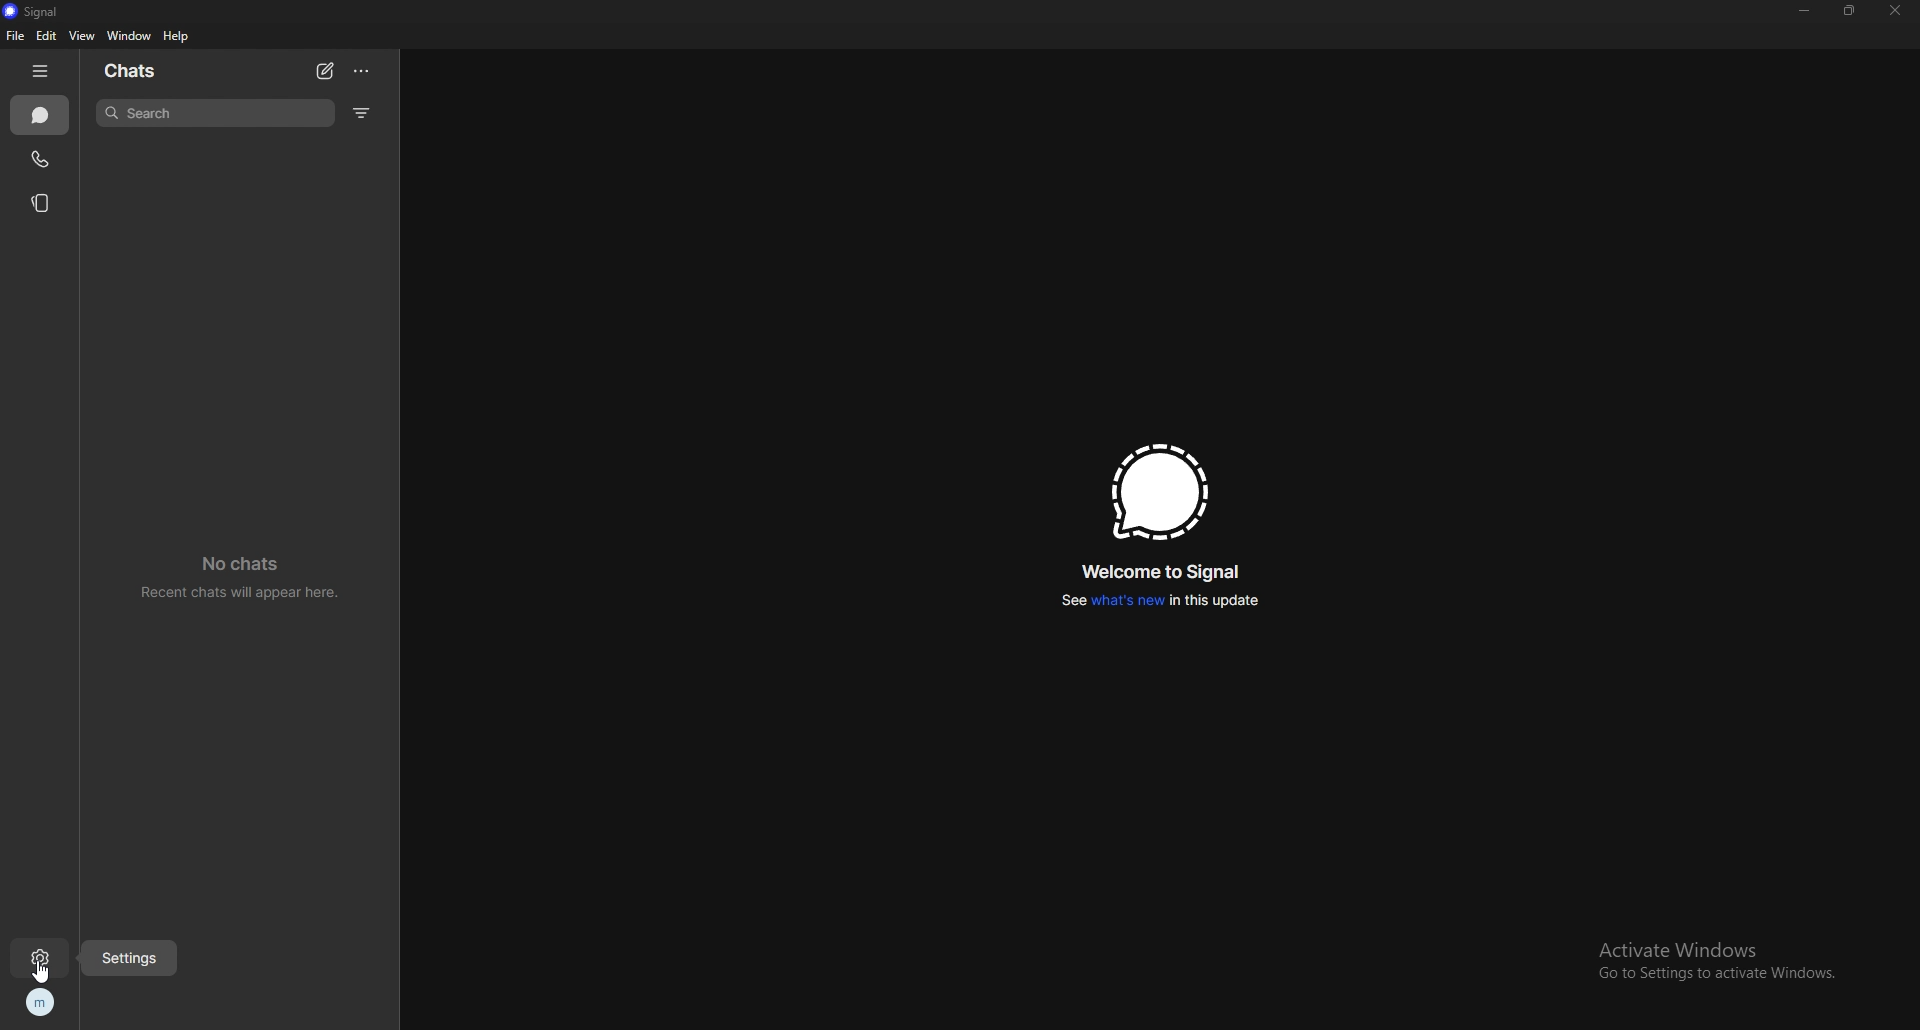 This screenshot has height=1030, width=1920. What do you see at coordinates (363, 112) in the screenshot?
I see `filter` at bounding box center [363, 112].